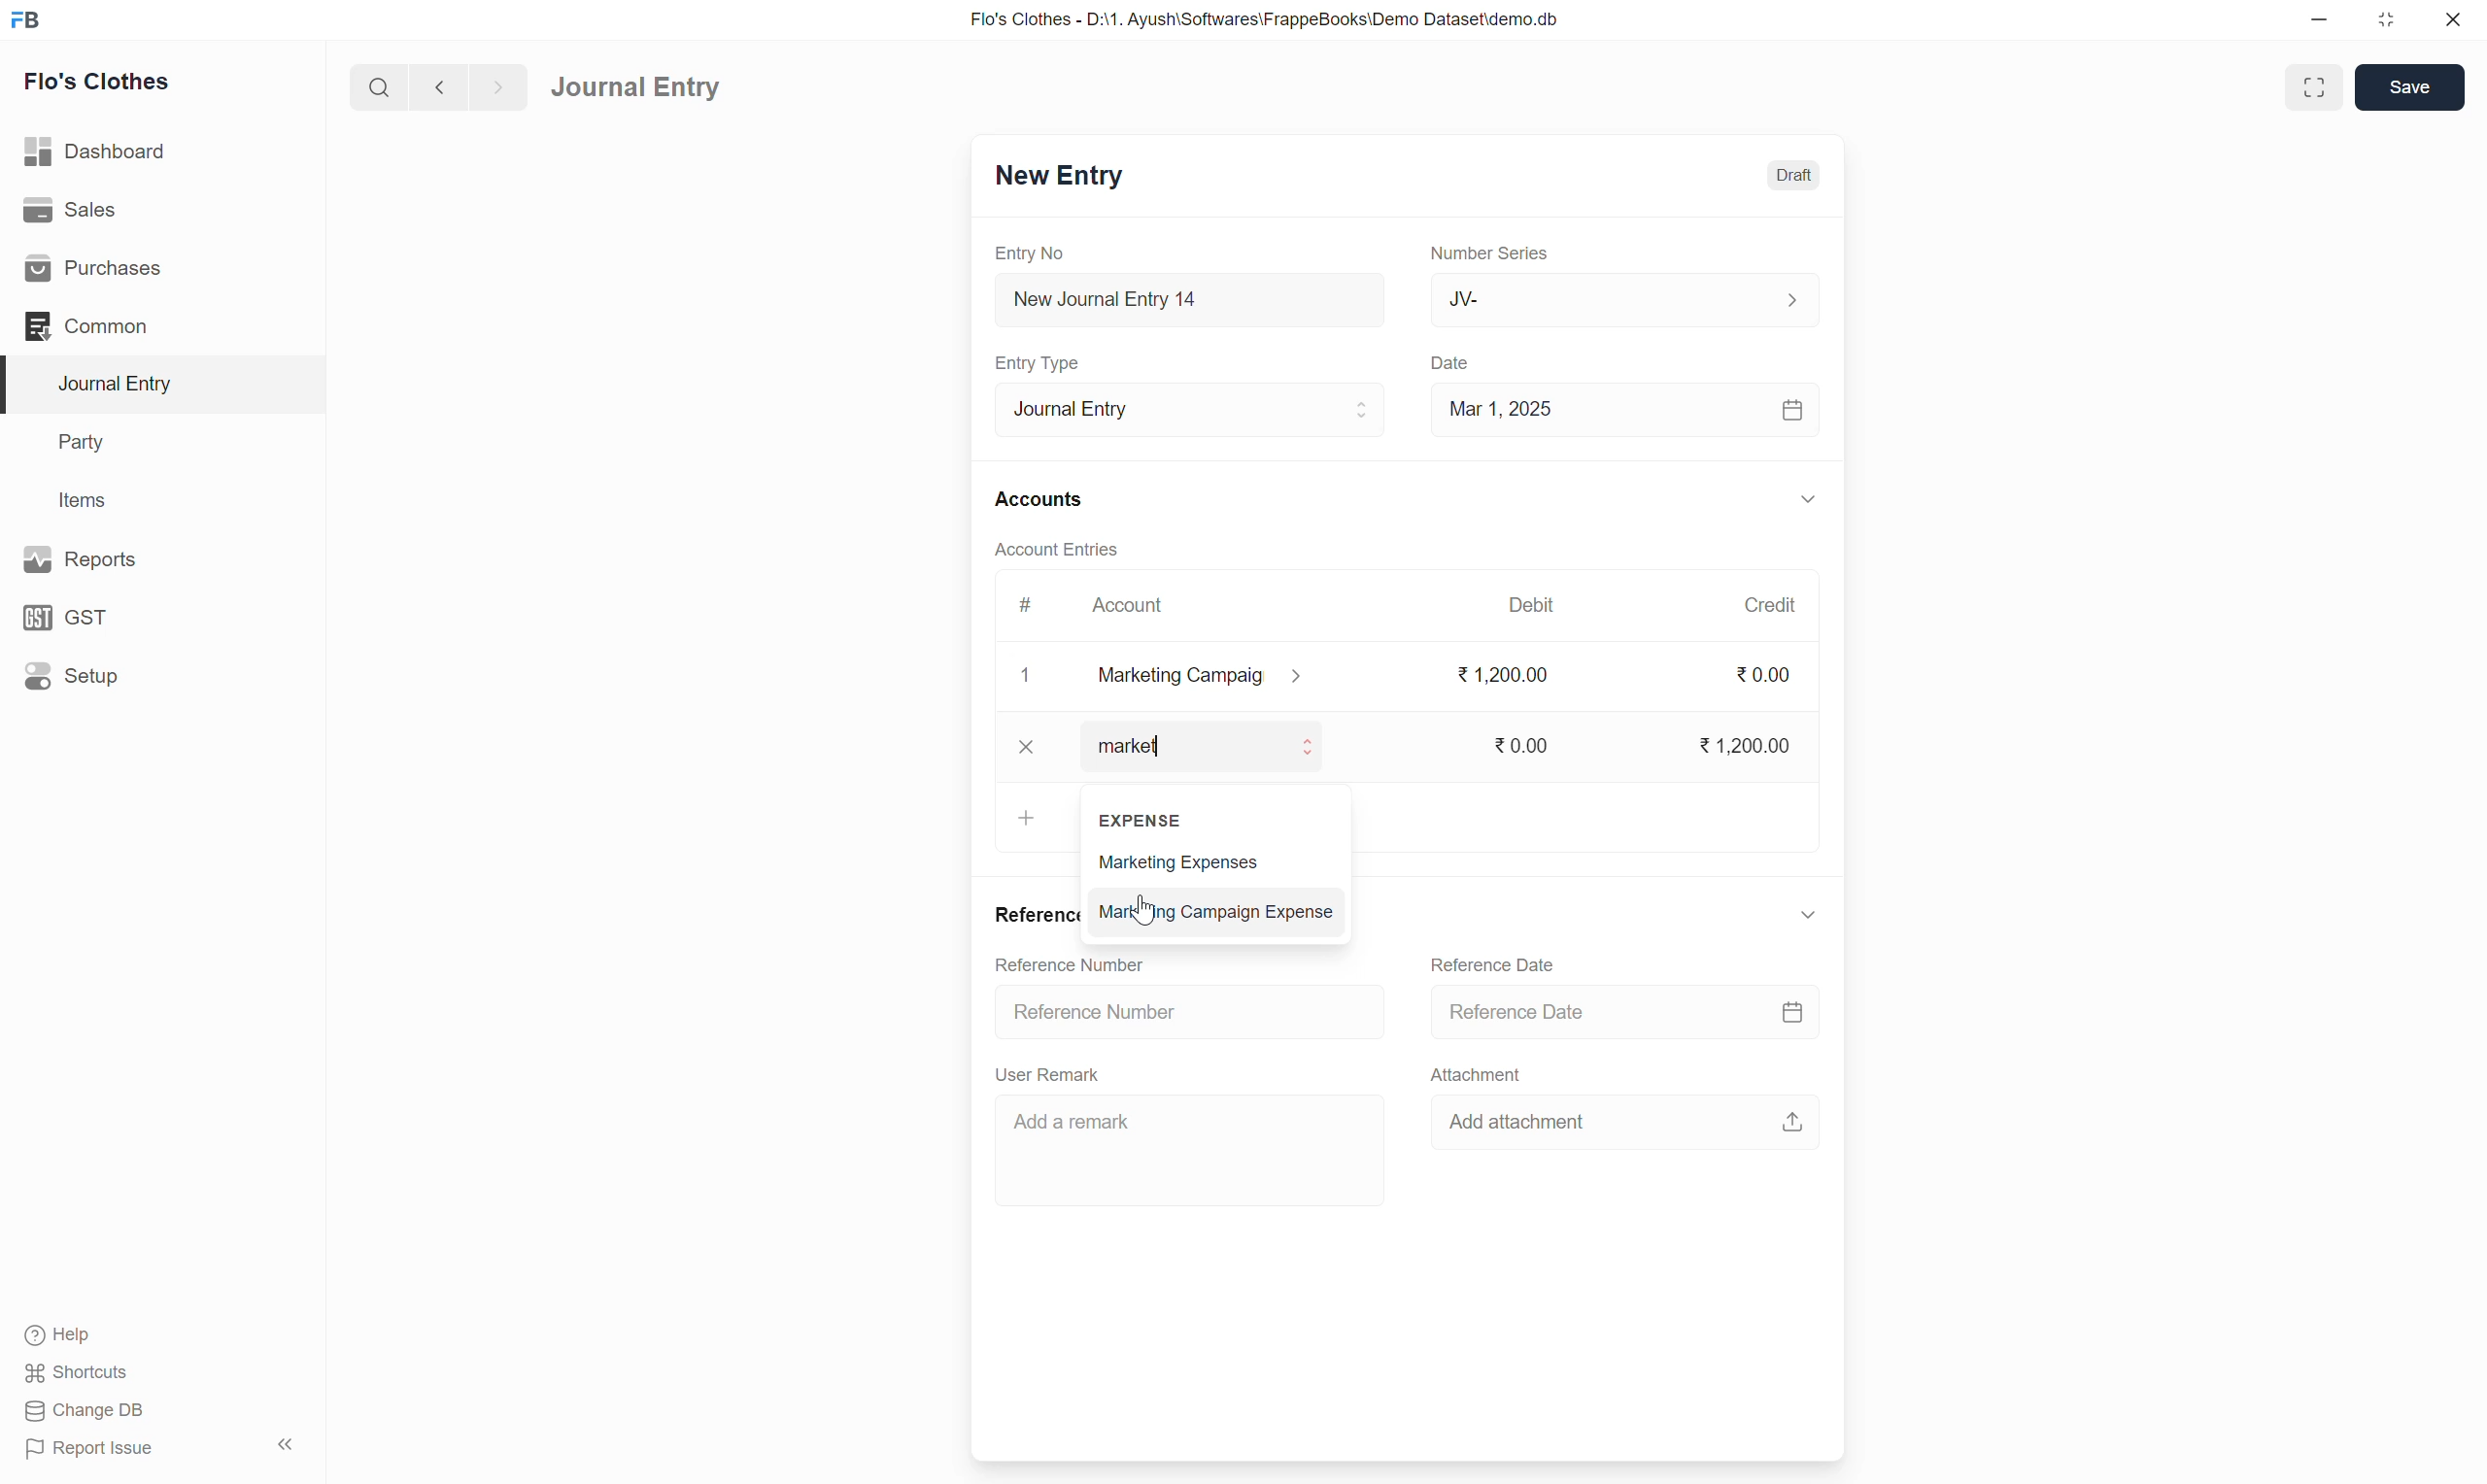 The height and width of the screenshot is (1484, 2487). I want to click on User Remark, so click(1067, 1072).